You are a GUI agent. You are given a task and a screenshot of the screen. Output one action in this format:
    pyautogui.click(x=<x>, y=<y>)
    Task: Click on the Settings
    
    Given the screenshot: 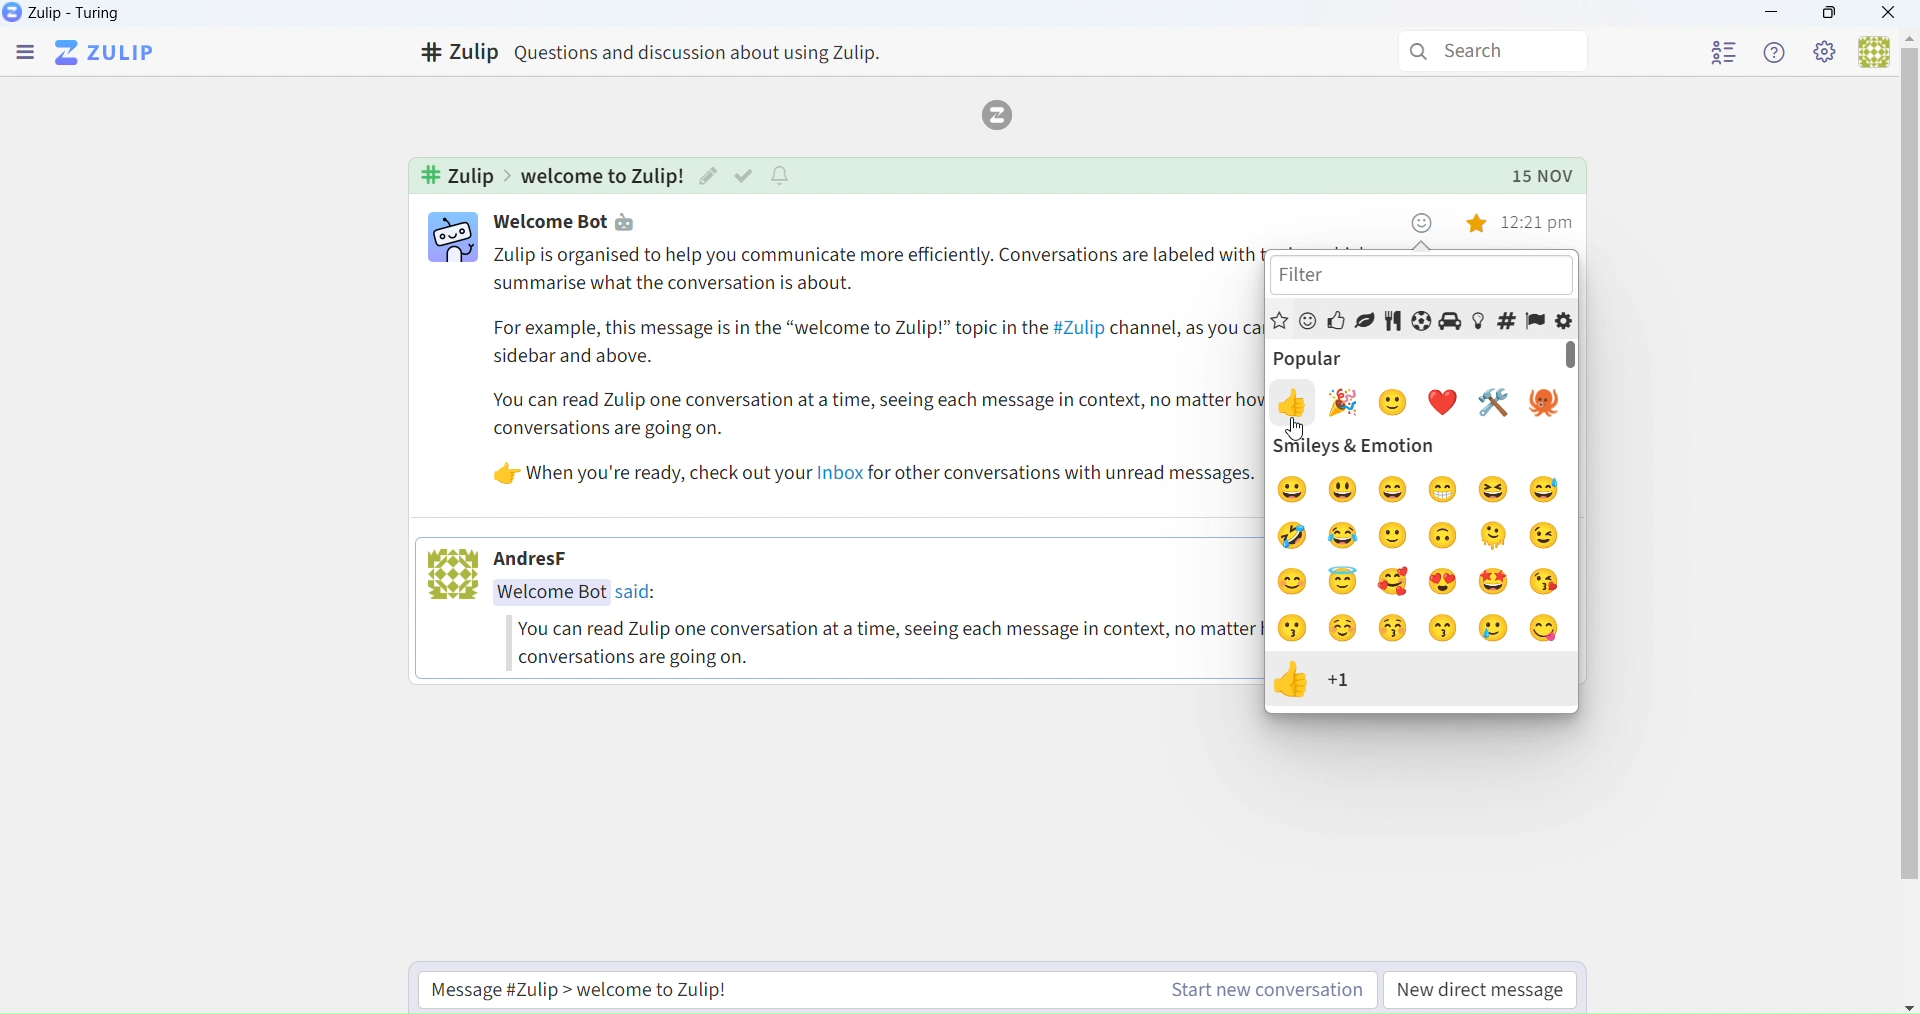 What is the action you would take?
    pyautogui.click(x=1825, y=54)
    